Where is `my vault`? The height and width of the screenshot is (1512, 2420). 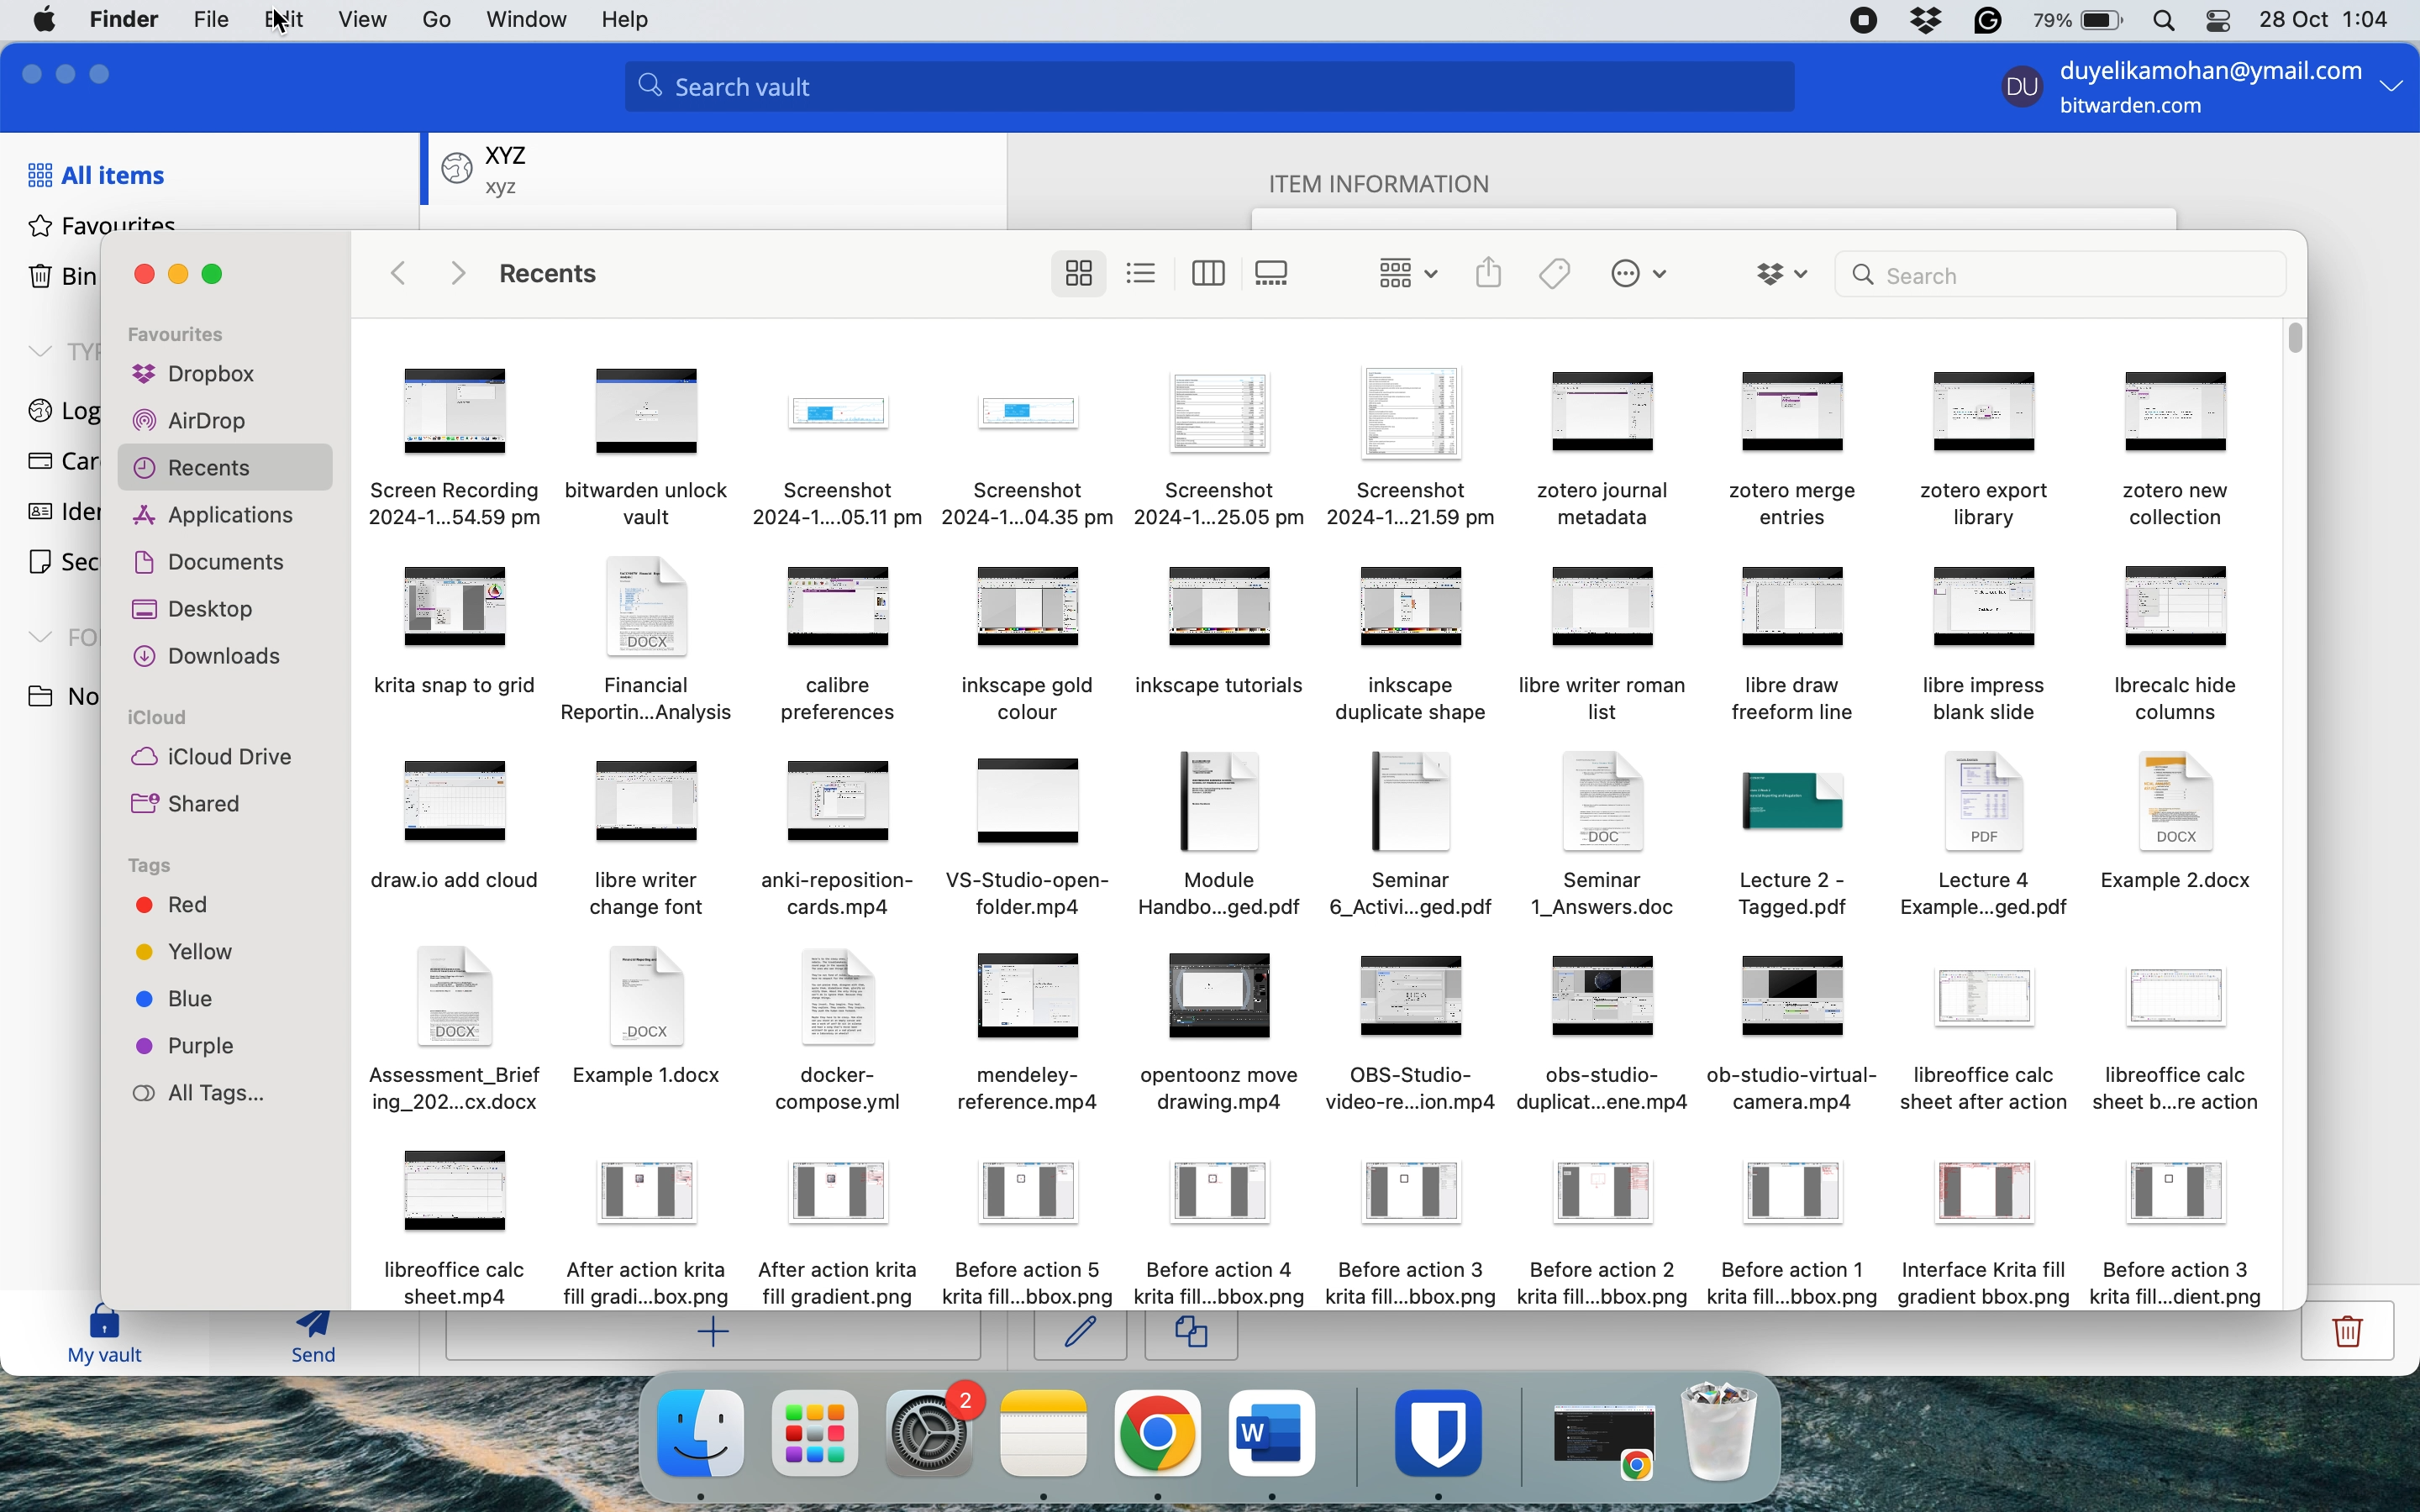 my vault is located at coordinates (105, 1338).